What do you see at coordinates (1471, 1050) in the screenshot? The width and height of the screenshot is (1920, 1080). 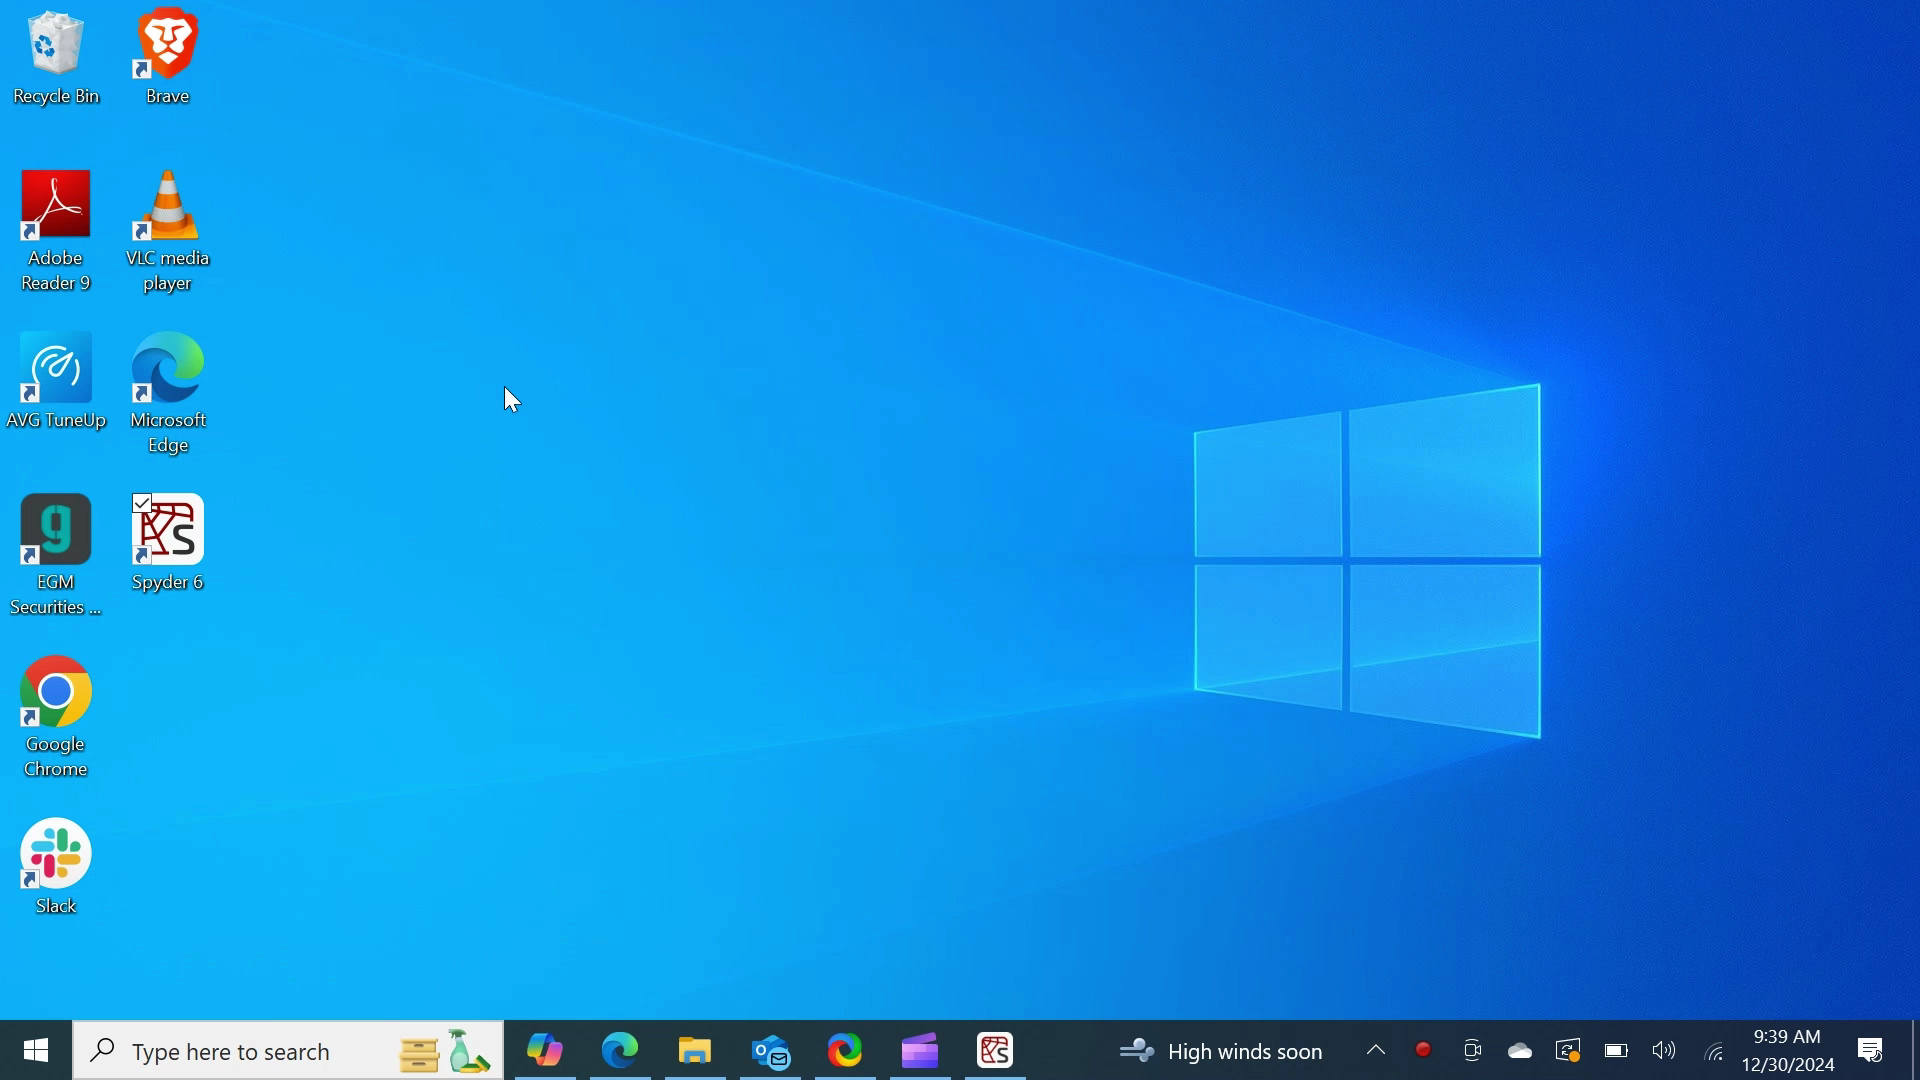 I see `Meet now` at bounding box center [1471, 1050].